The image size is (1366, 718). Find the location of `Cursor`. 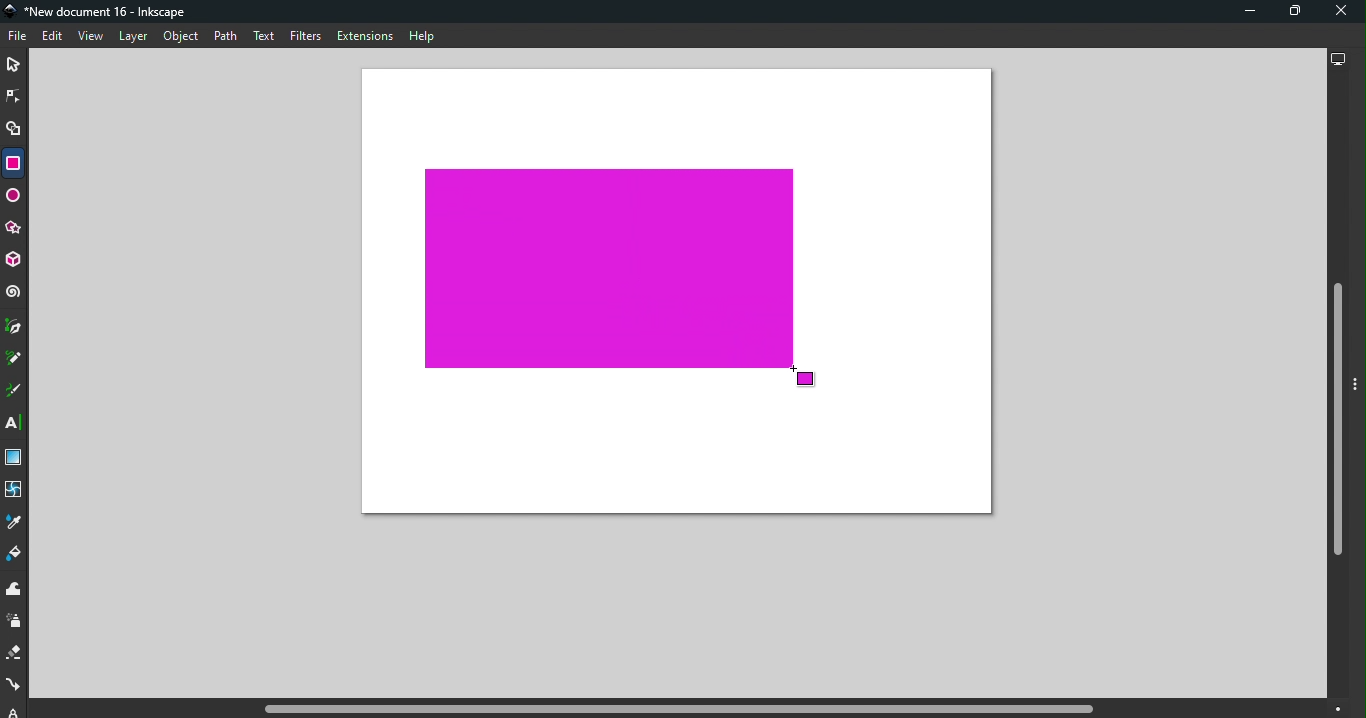

Cursor is located at coordinates (804, 380).